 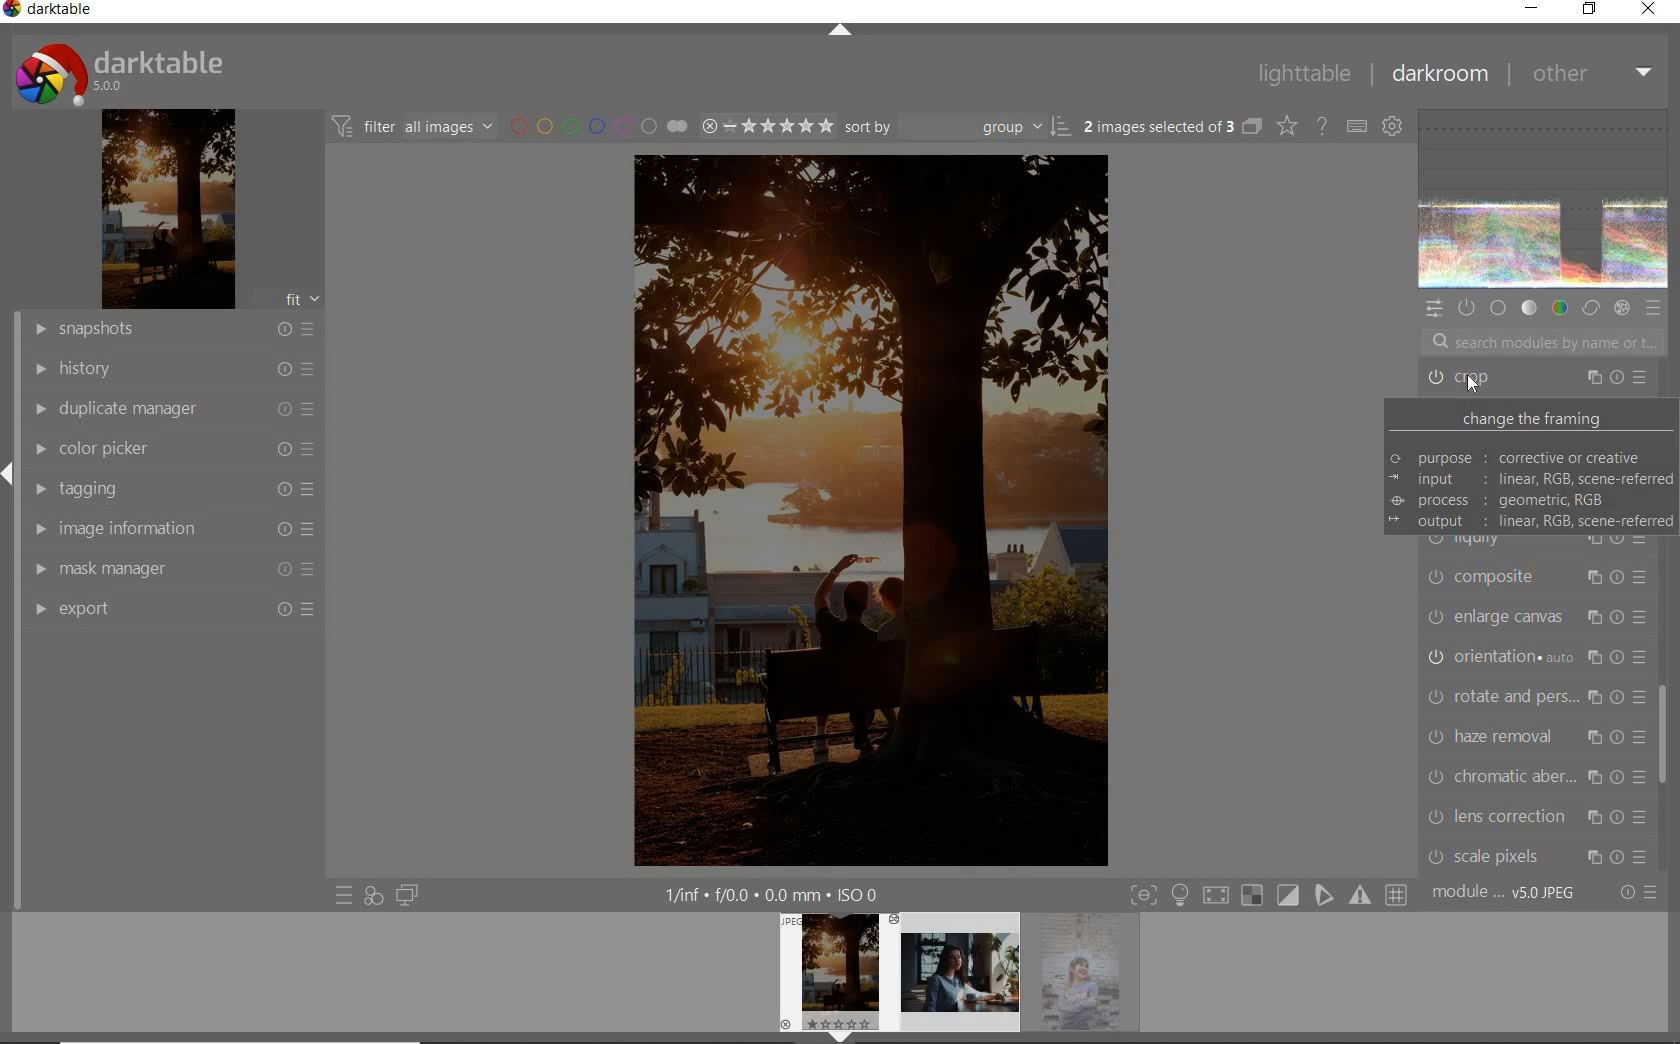 I want to click on filter by image color label, so click(x=597, y=125).